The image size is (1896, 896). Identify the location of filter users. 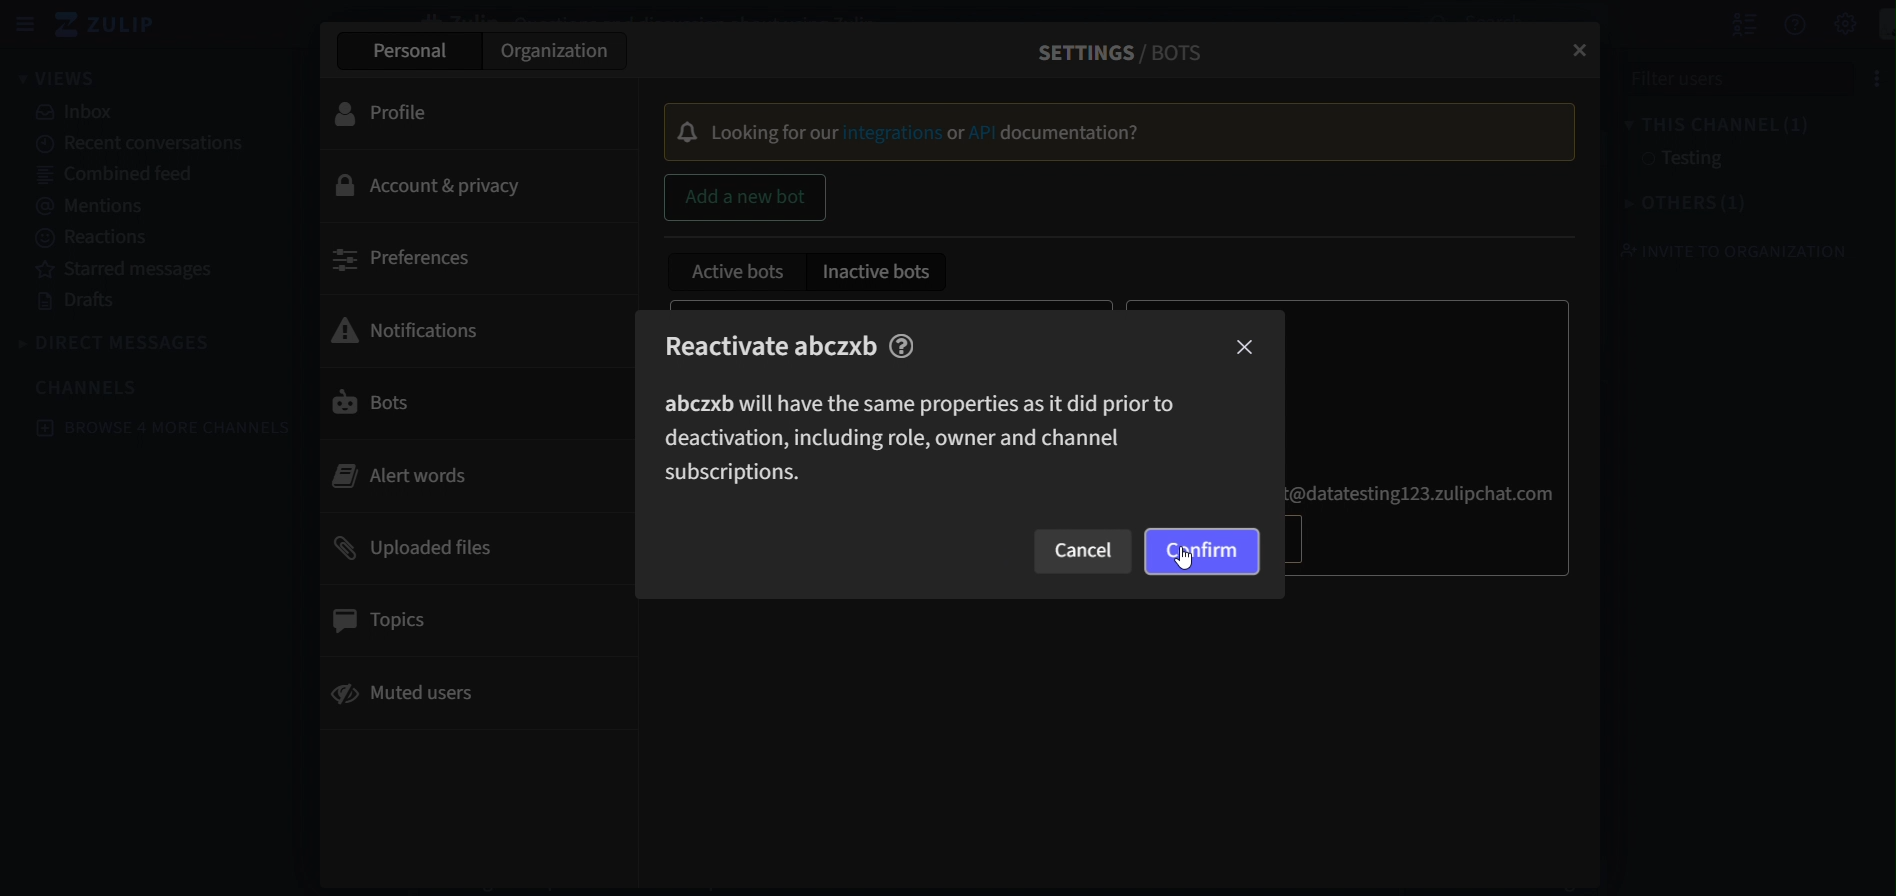
(1709, 78).